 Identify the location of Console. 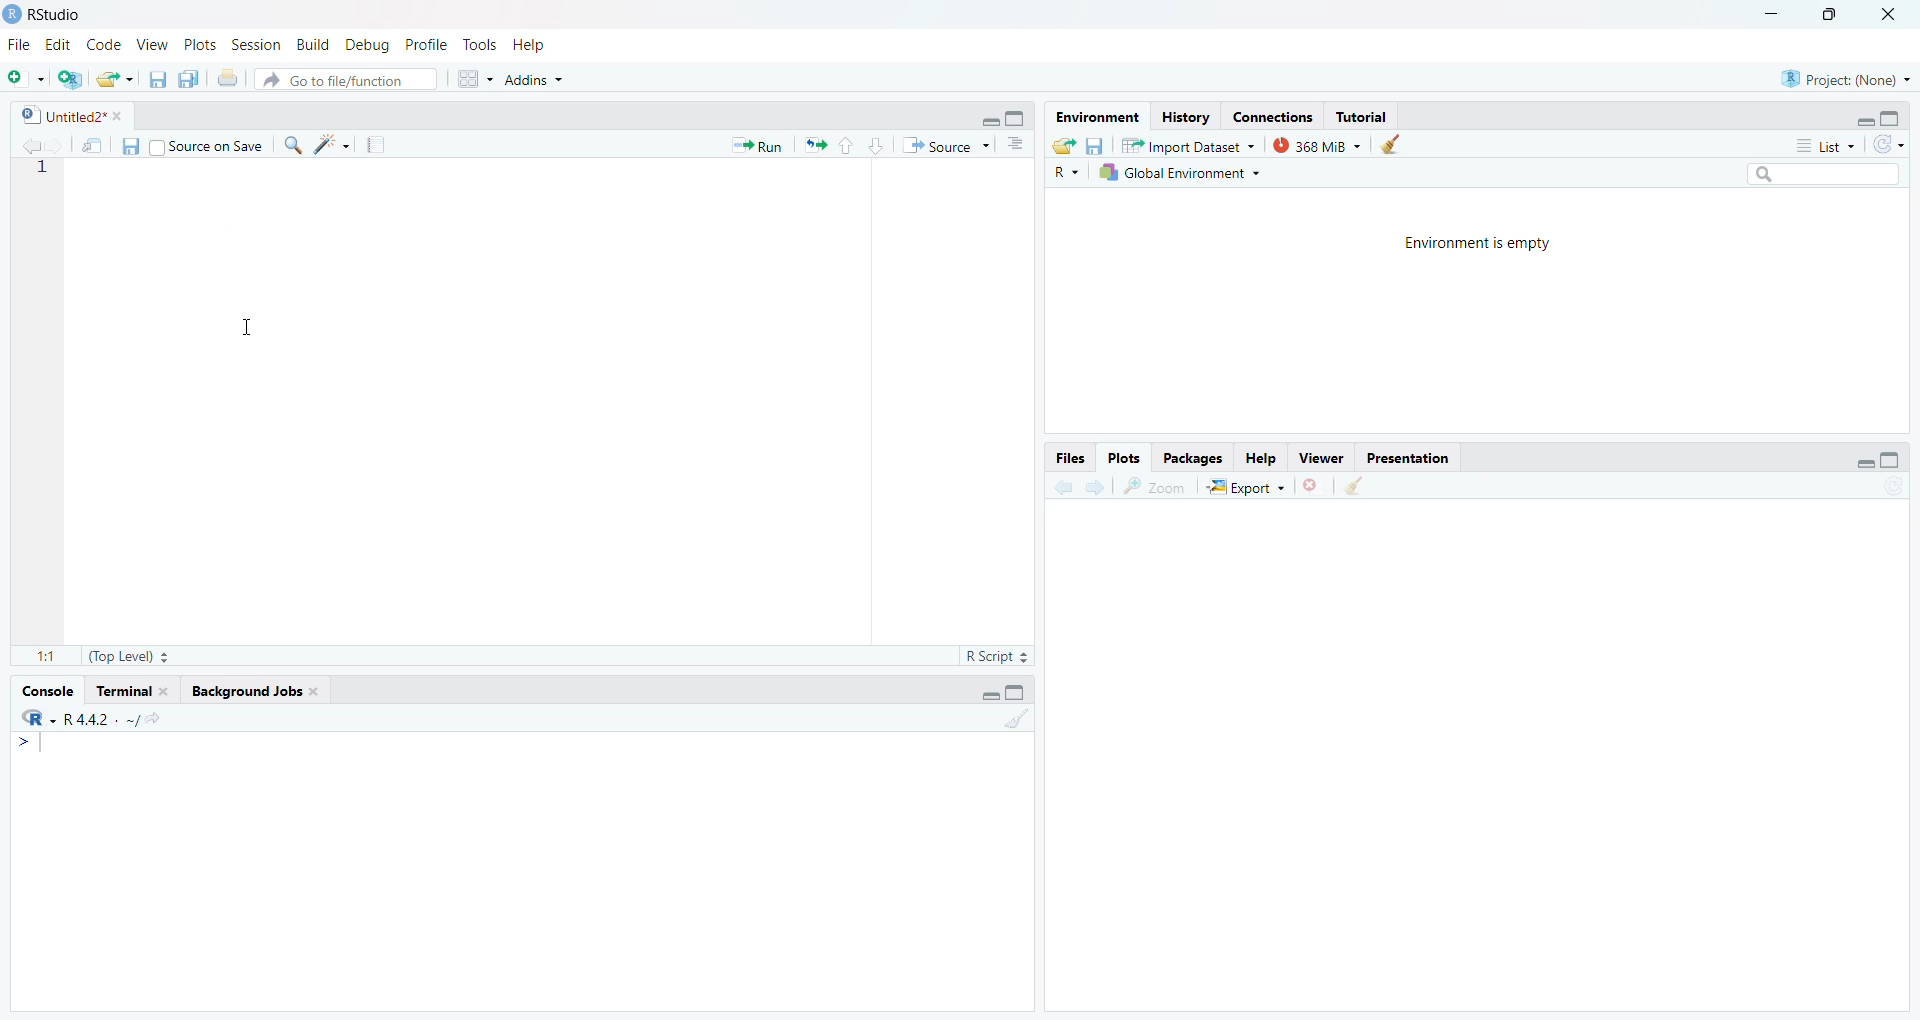
(45, 689).